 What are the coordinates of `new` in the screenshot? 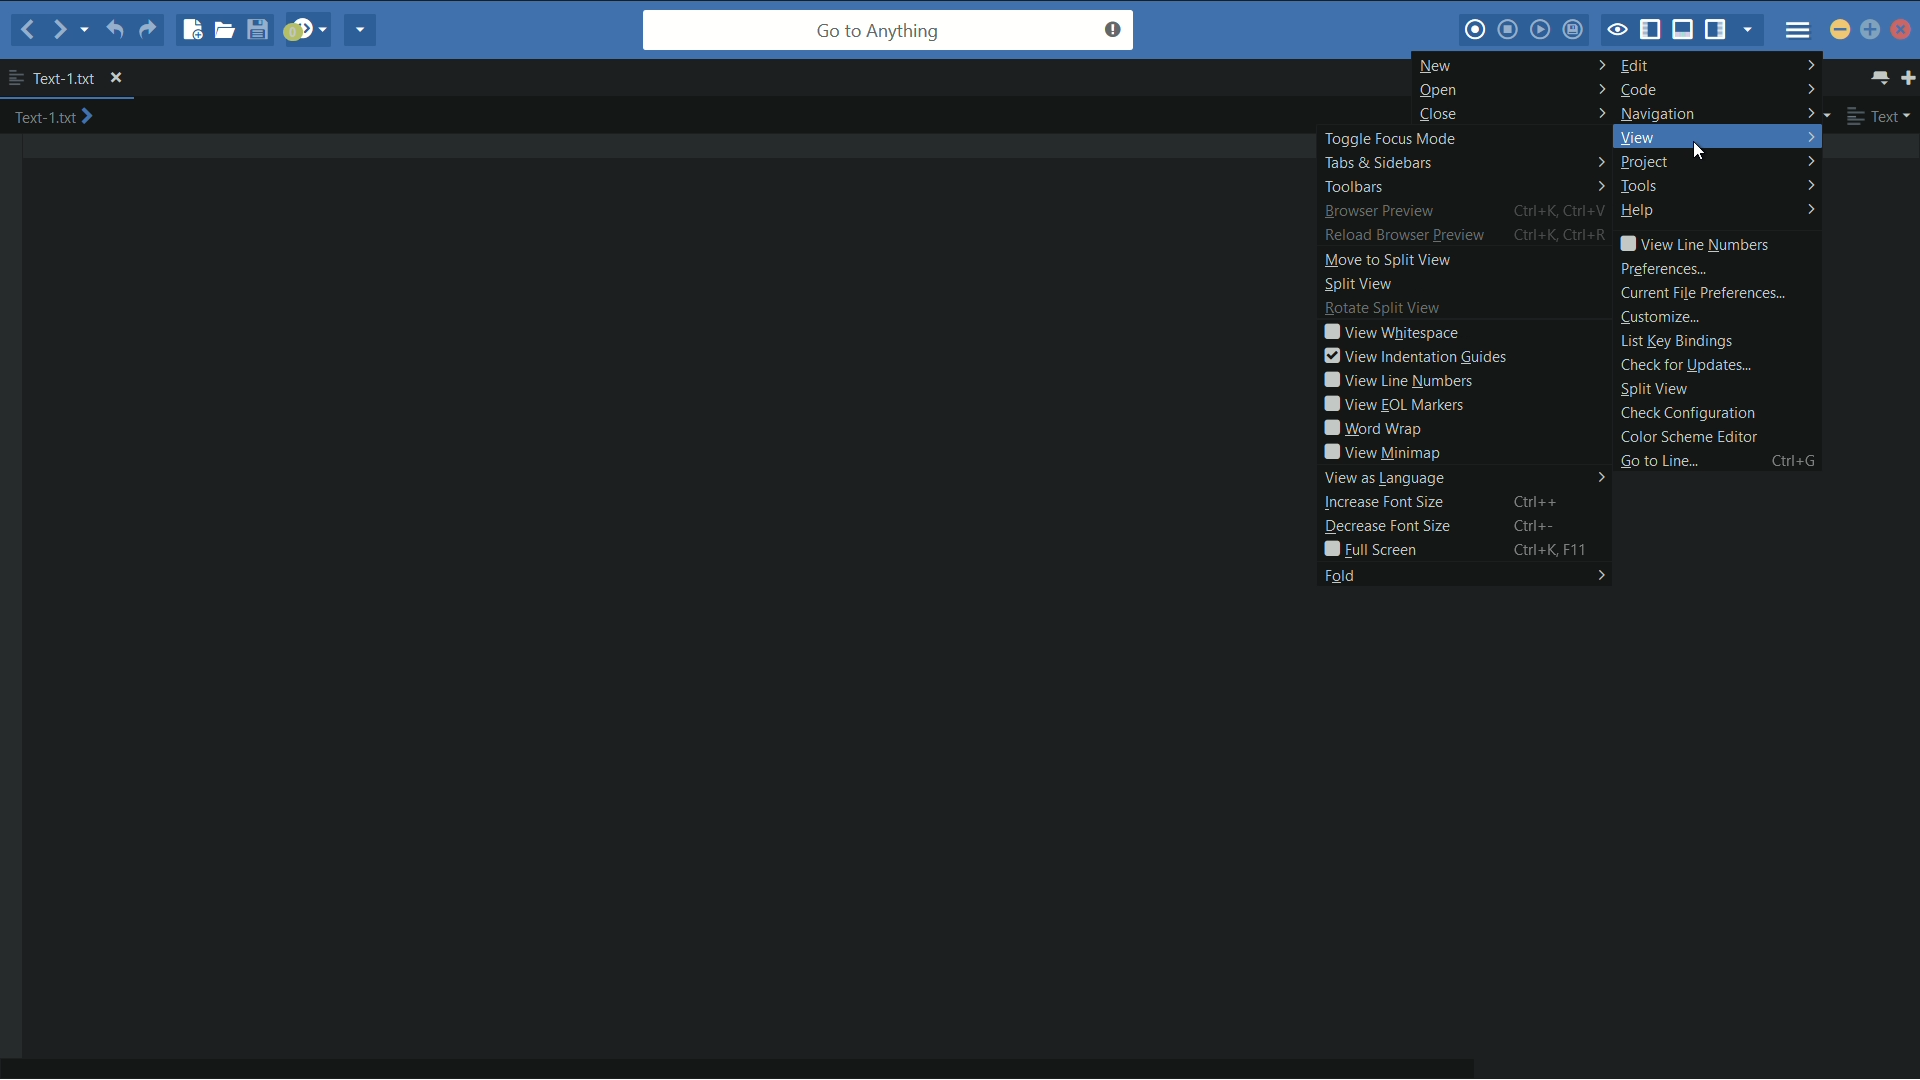 It's located at (1513, 65).